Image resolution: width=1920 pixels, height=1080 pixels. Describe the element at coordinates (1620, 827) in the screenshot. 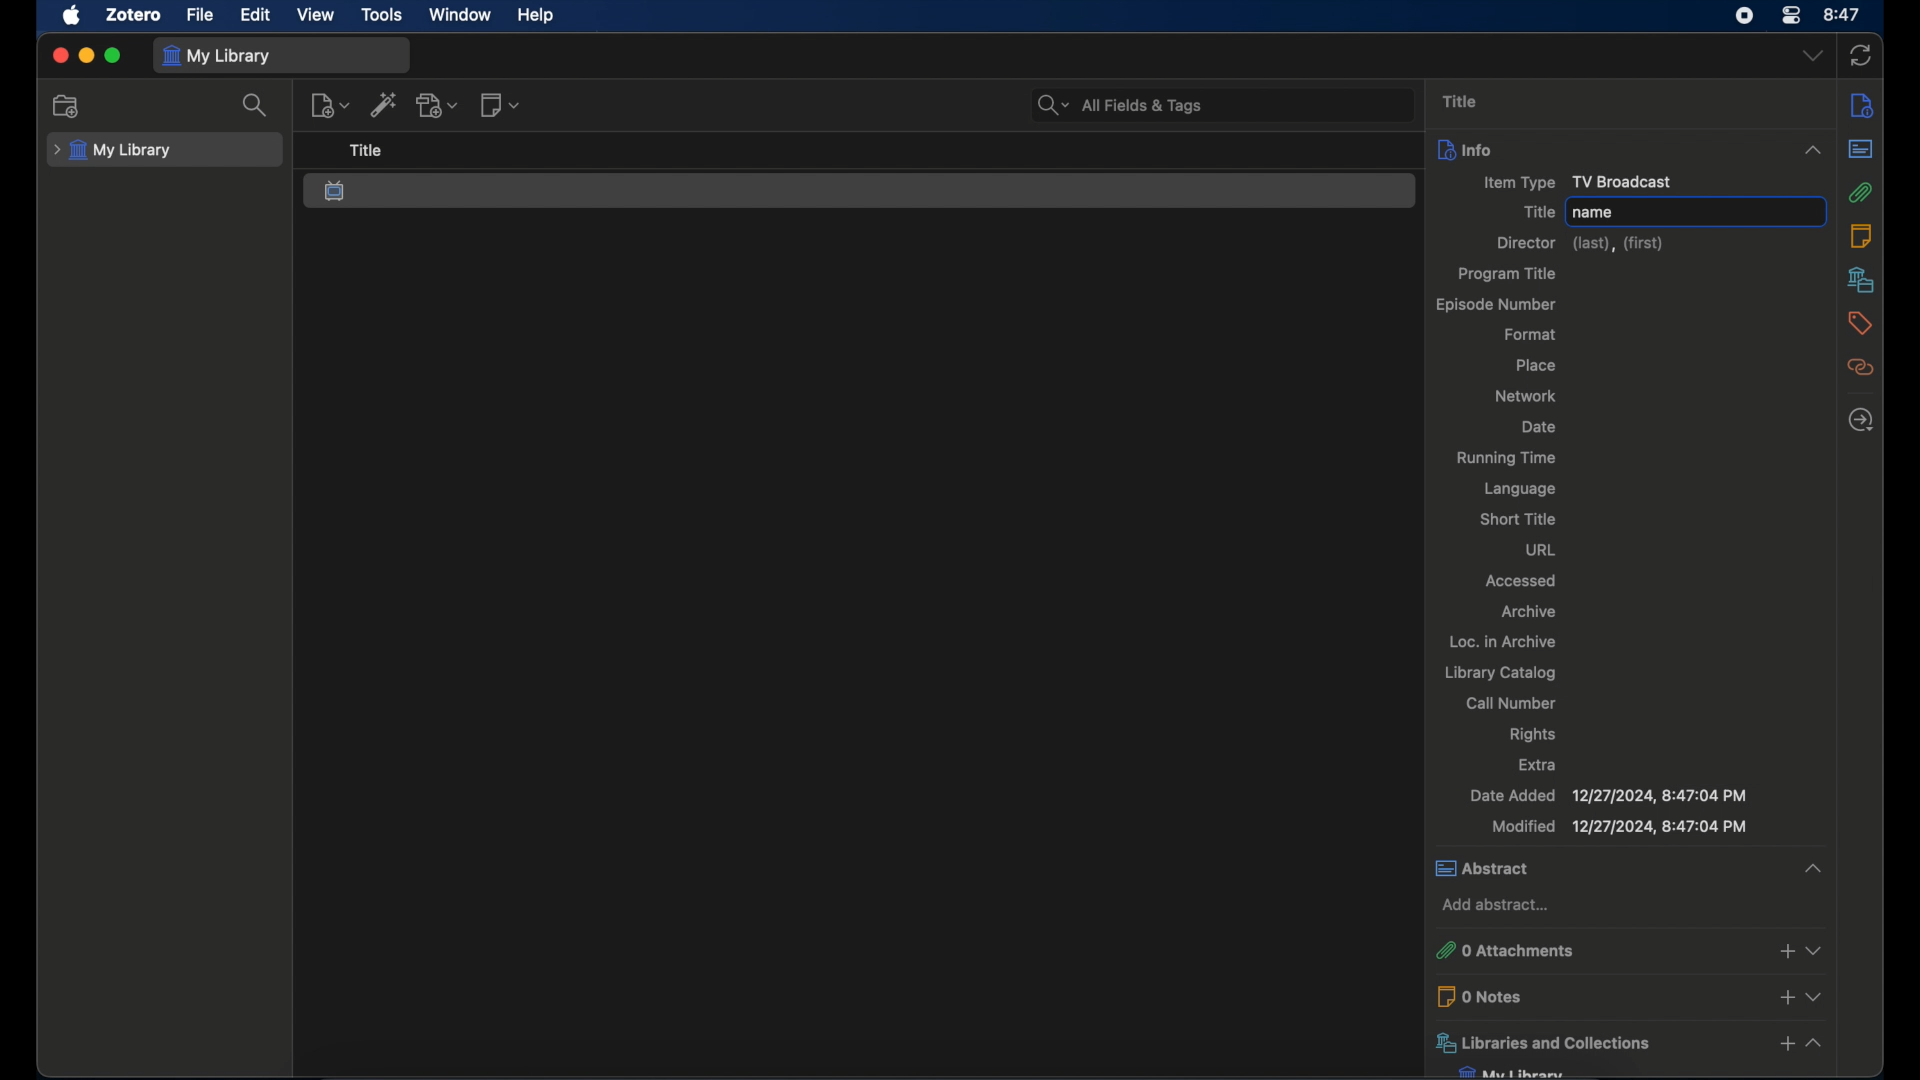

I see `modified` at that location.